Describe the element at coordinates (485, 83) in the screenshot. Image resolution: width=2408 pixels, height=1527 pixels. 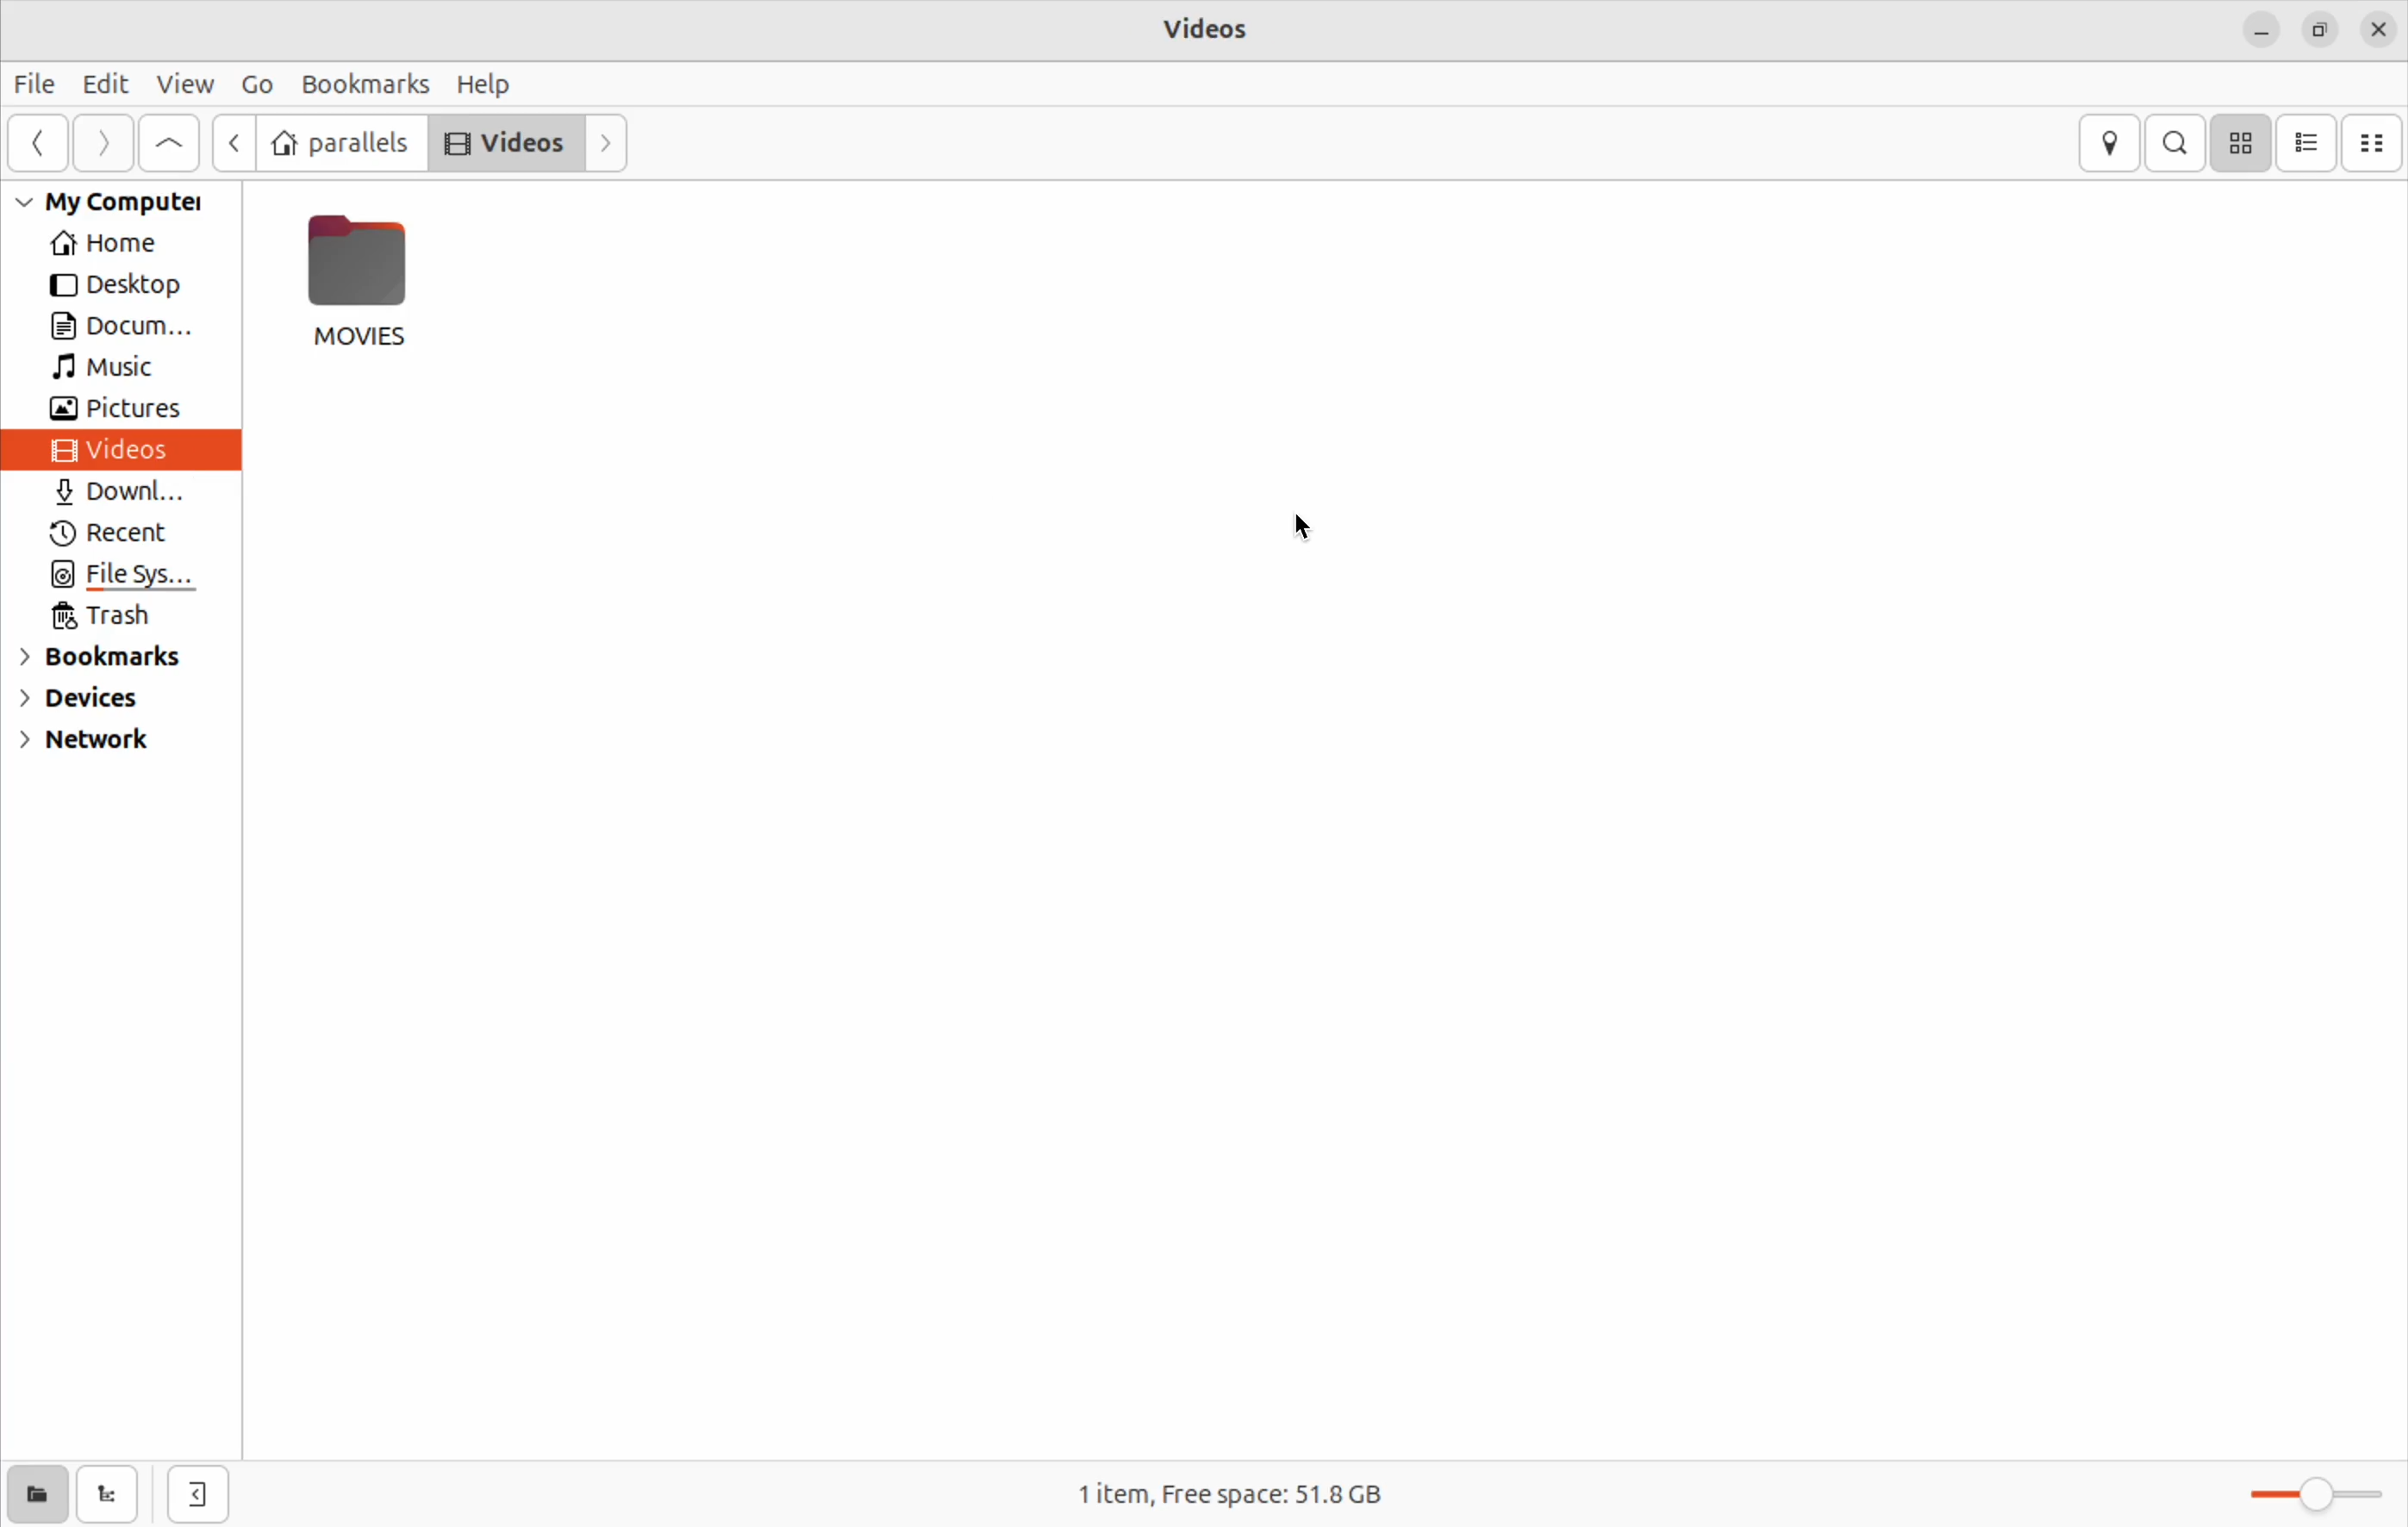
I see `Help` at that location.